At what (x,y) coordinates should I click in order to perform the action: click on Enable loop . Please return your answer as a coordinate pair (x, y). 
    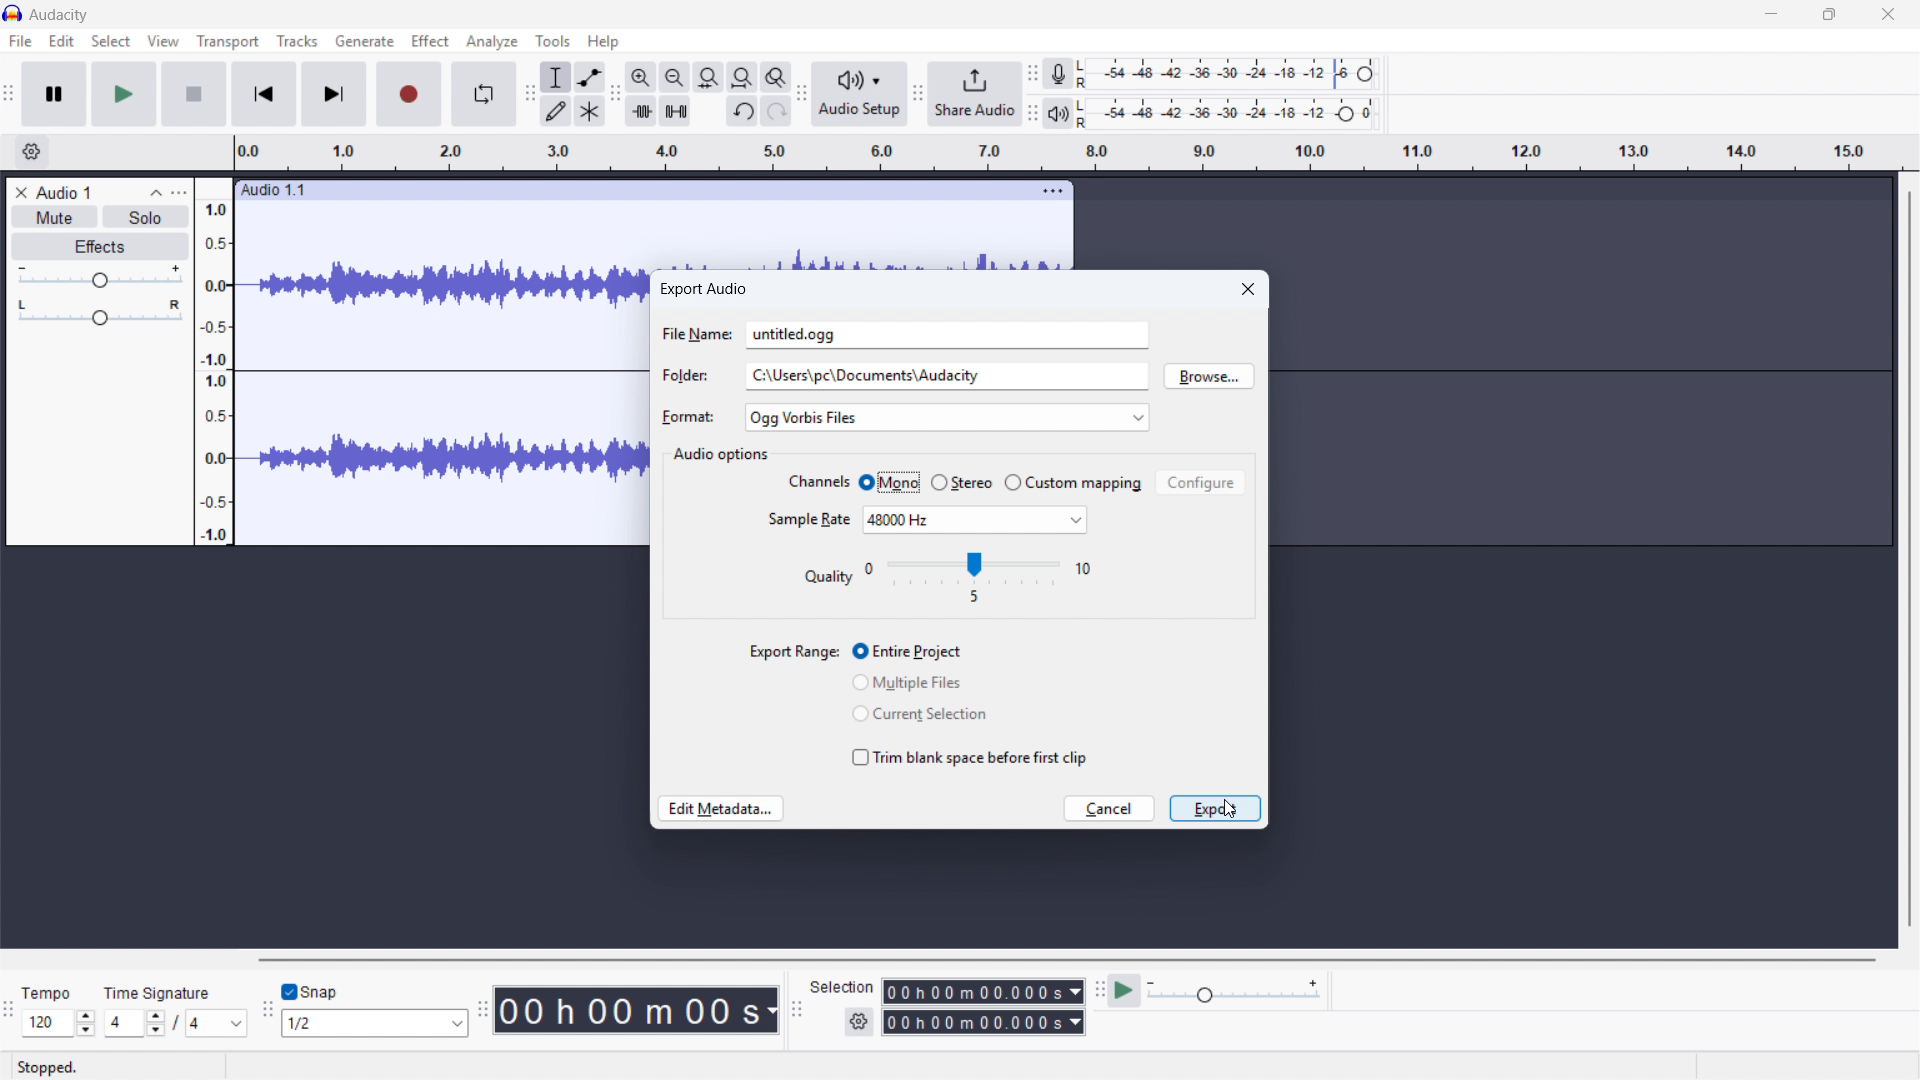
    Looking at the image, I should click on (485, 93).